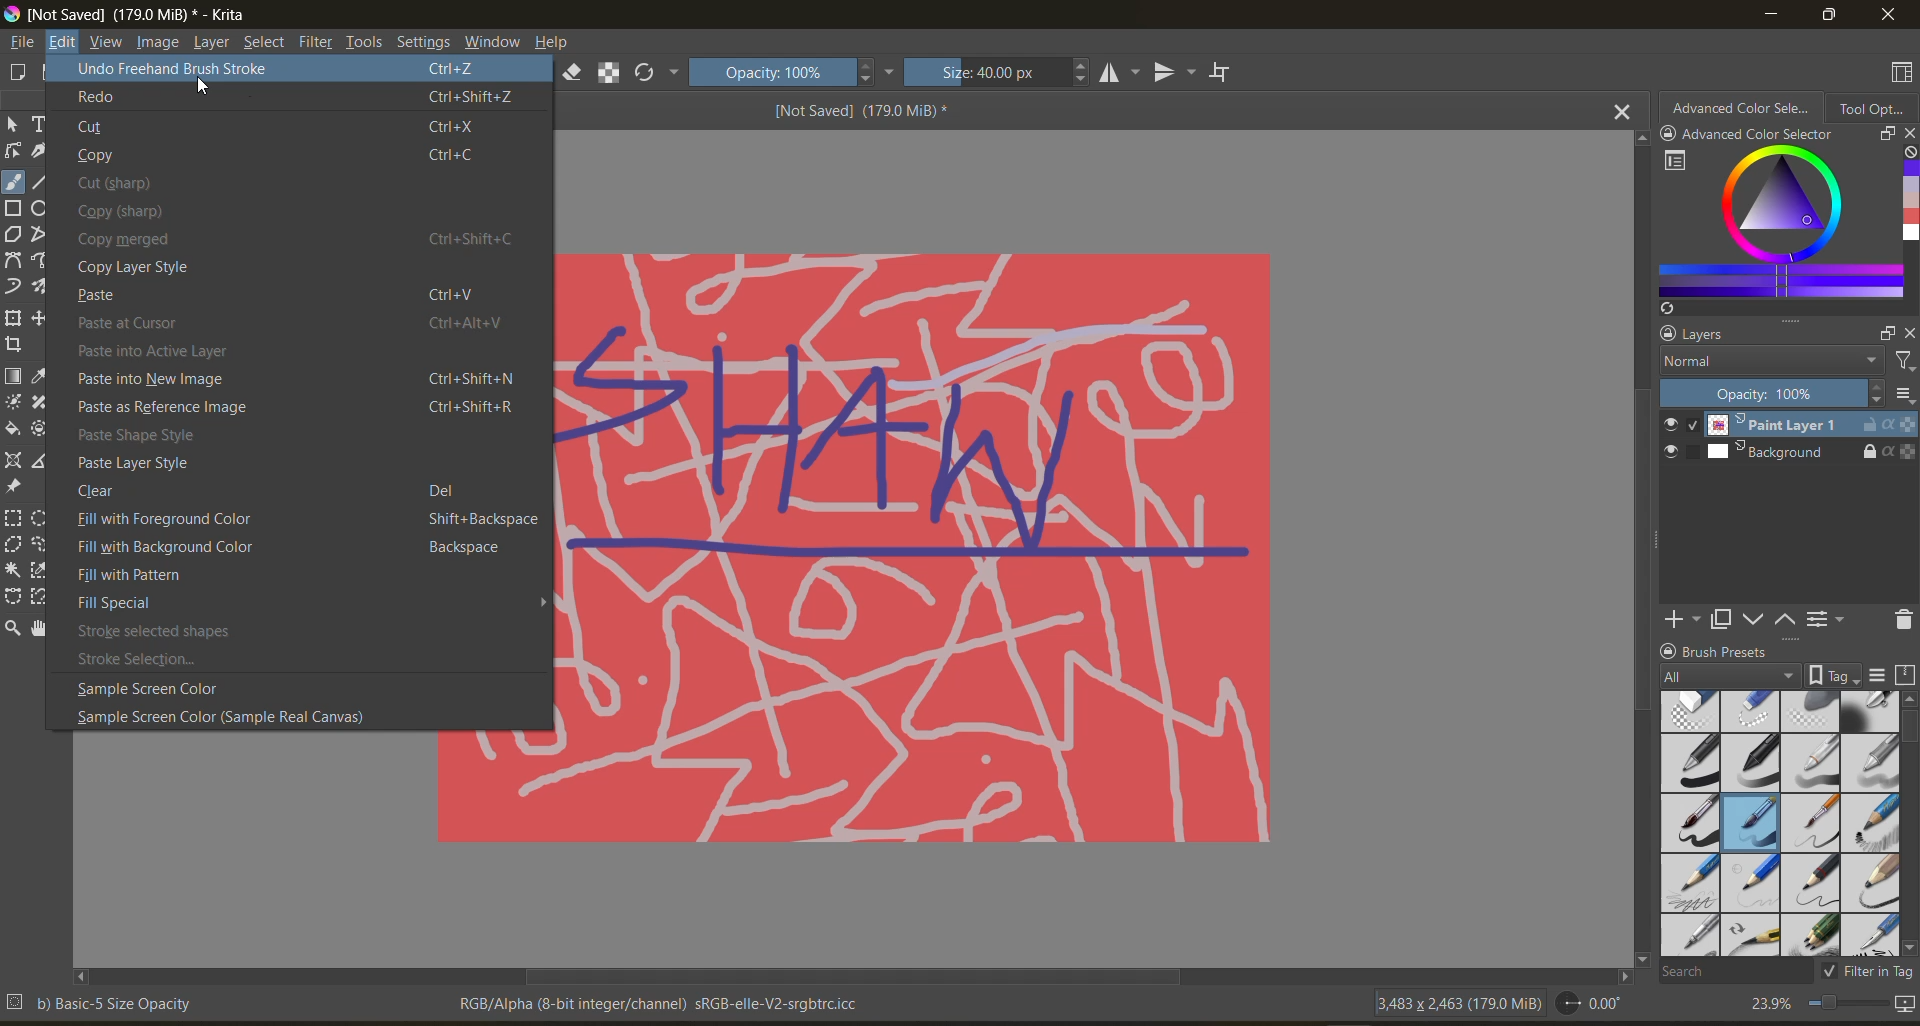 The image size is (1920, 1026). I want to click on scroll left, so click(84, 978).